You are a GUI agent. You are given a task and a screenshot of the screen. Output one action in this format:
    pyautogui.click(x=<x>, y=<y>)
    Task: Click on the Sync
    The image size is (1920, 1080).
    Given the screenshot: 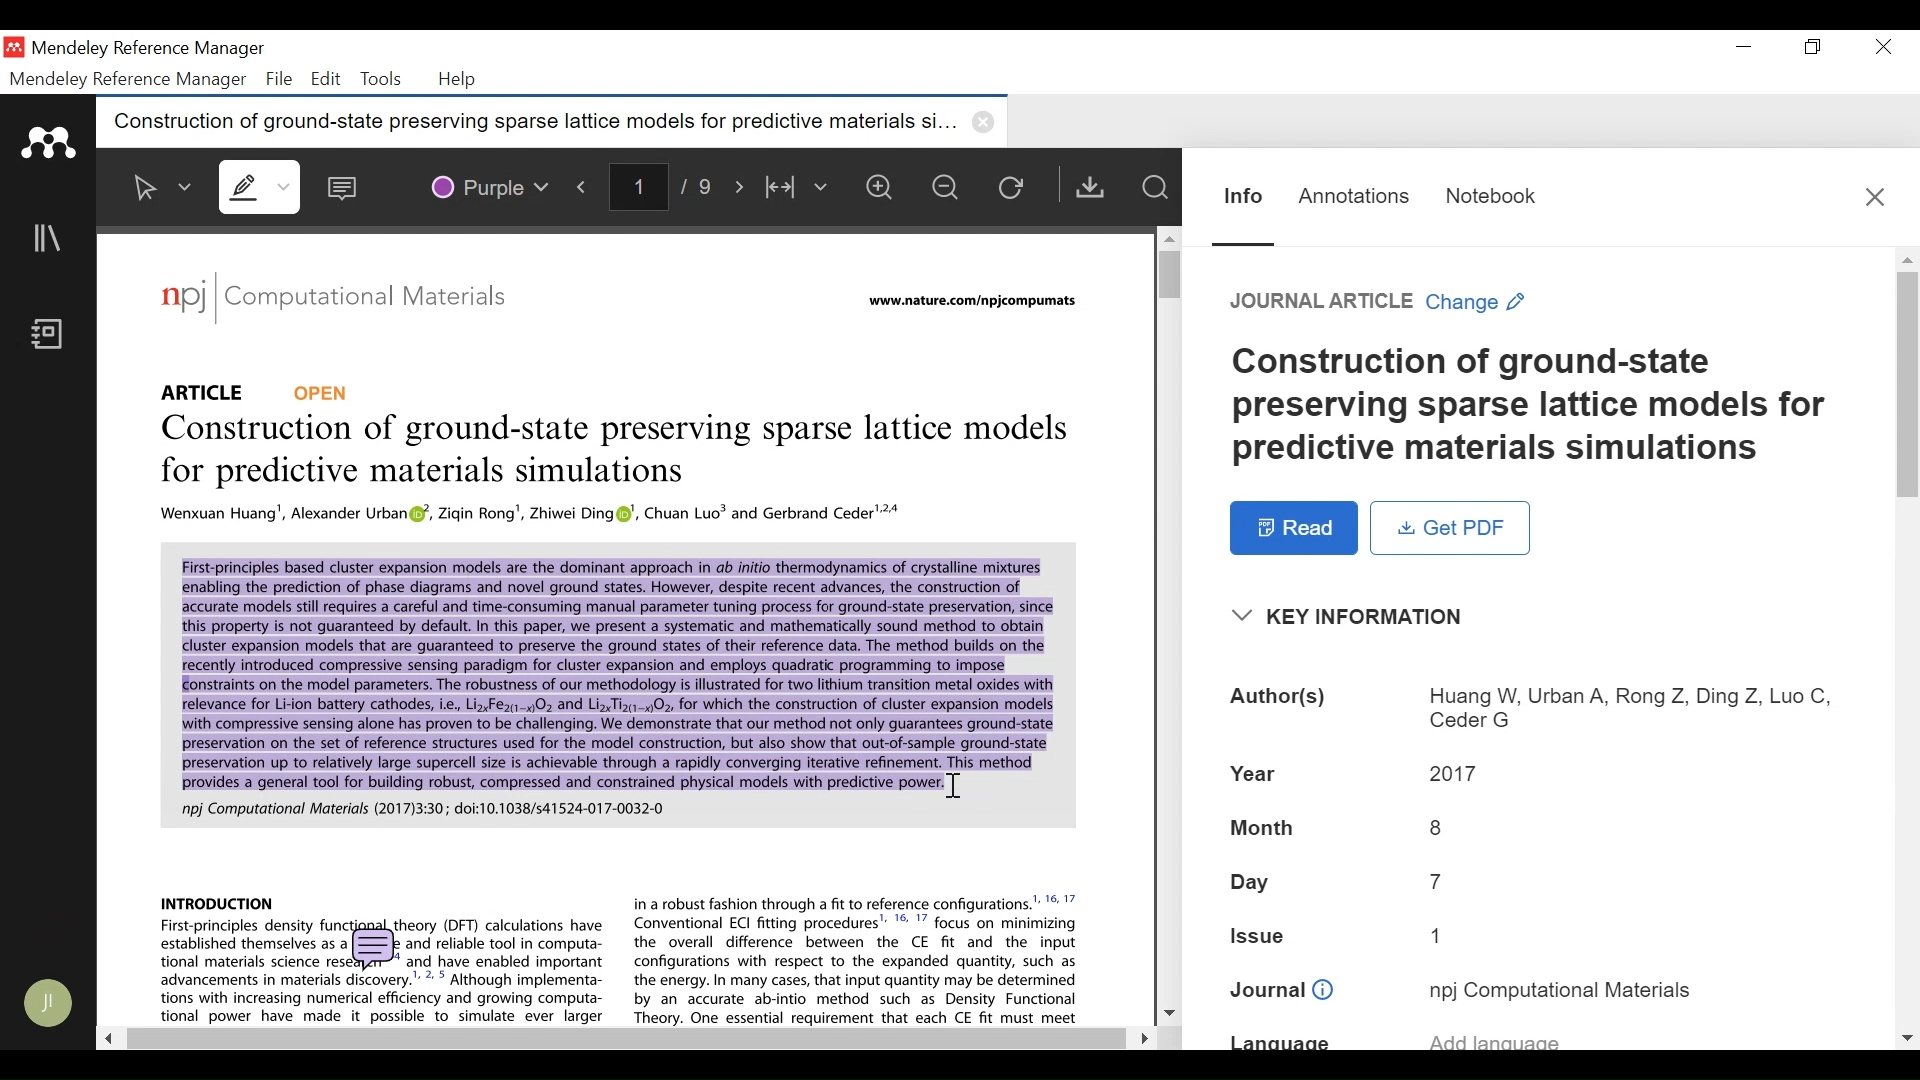 What is the action you would take?
    pyautogui.click(x=50, y=907)
    